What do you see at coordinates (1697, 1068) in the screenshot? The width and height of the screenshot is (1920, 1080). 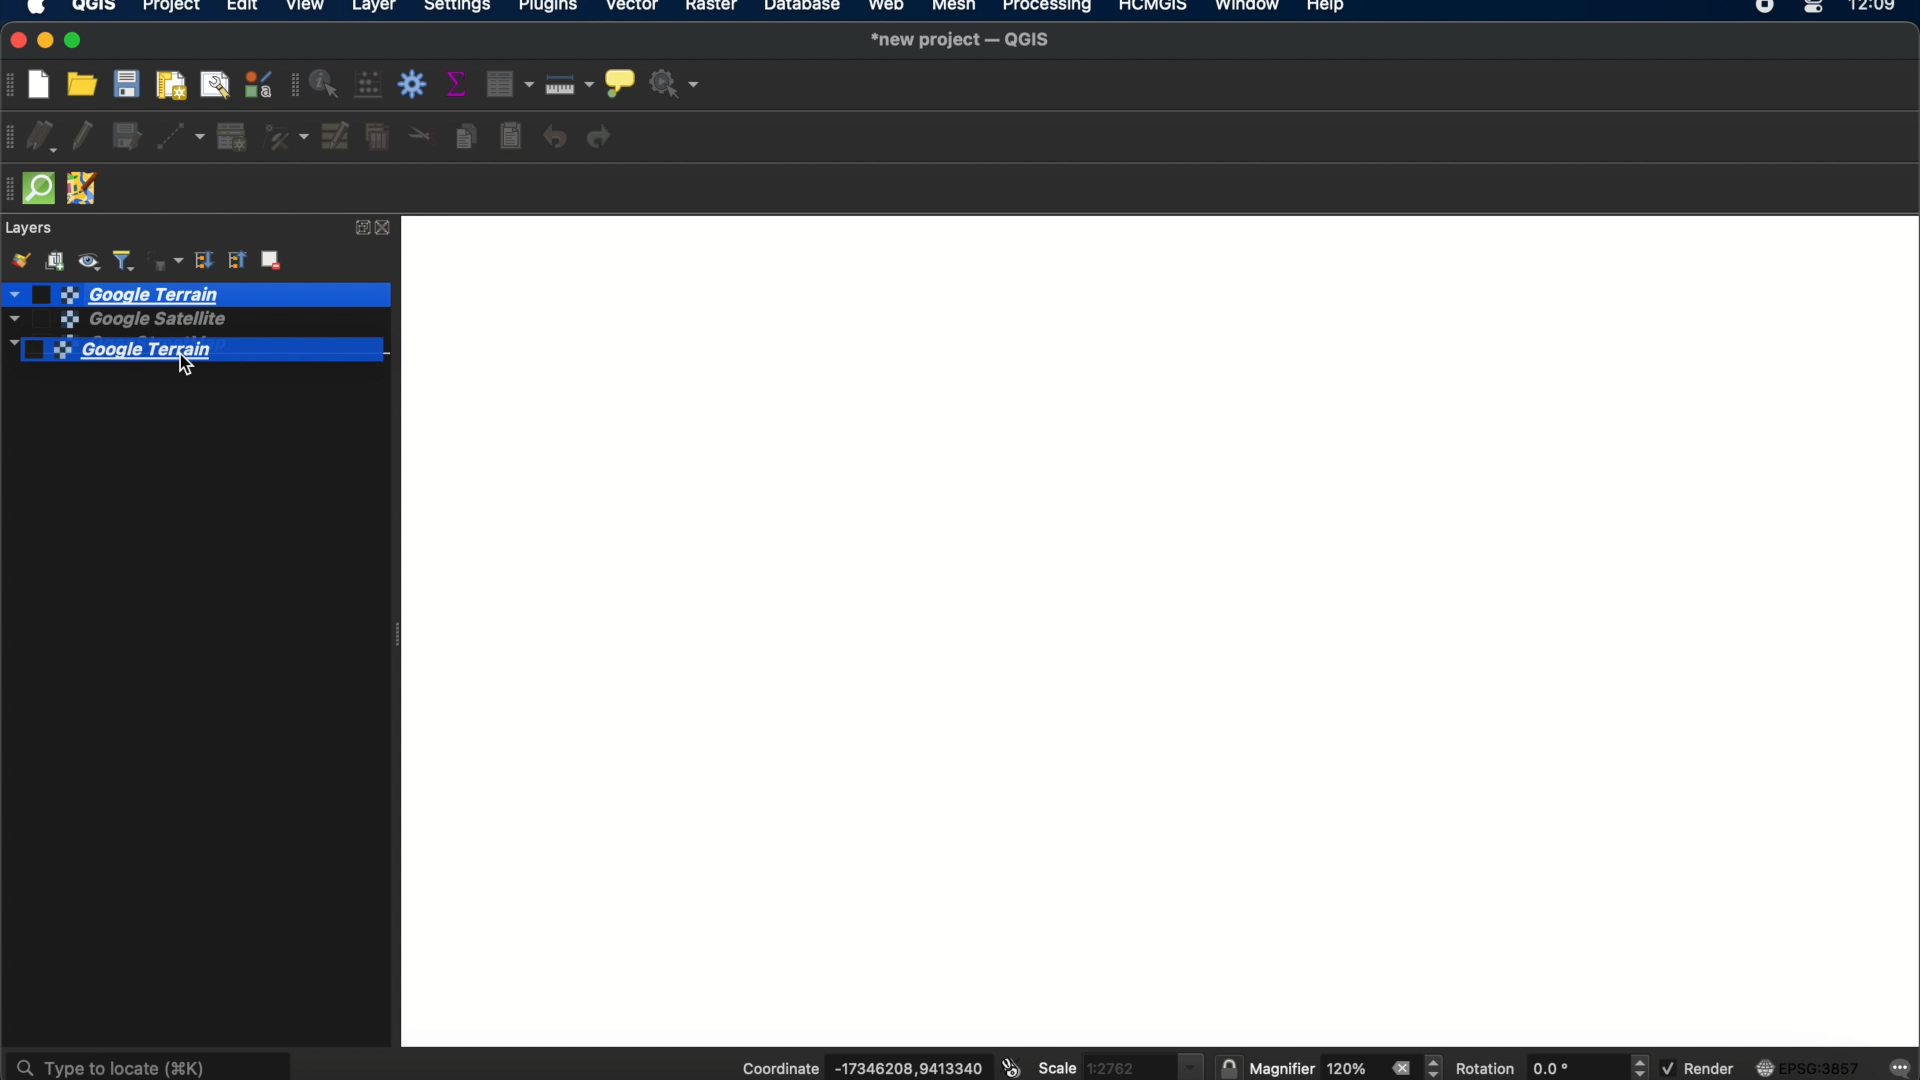 I see `render` at bounding box center [1697, 1068].